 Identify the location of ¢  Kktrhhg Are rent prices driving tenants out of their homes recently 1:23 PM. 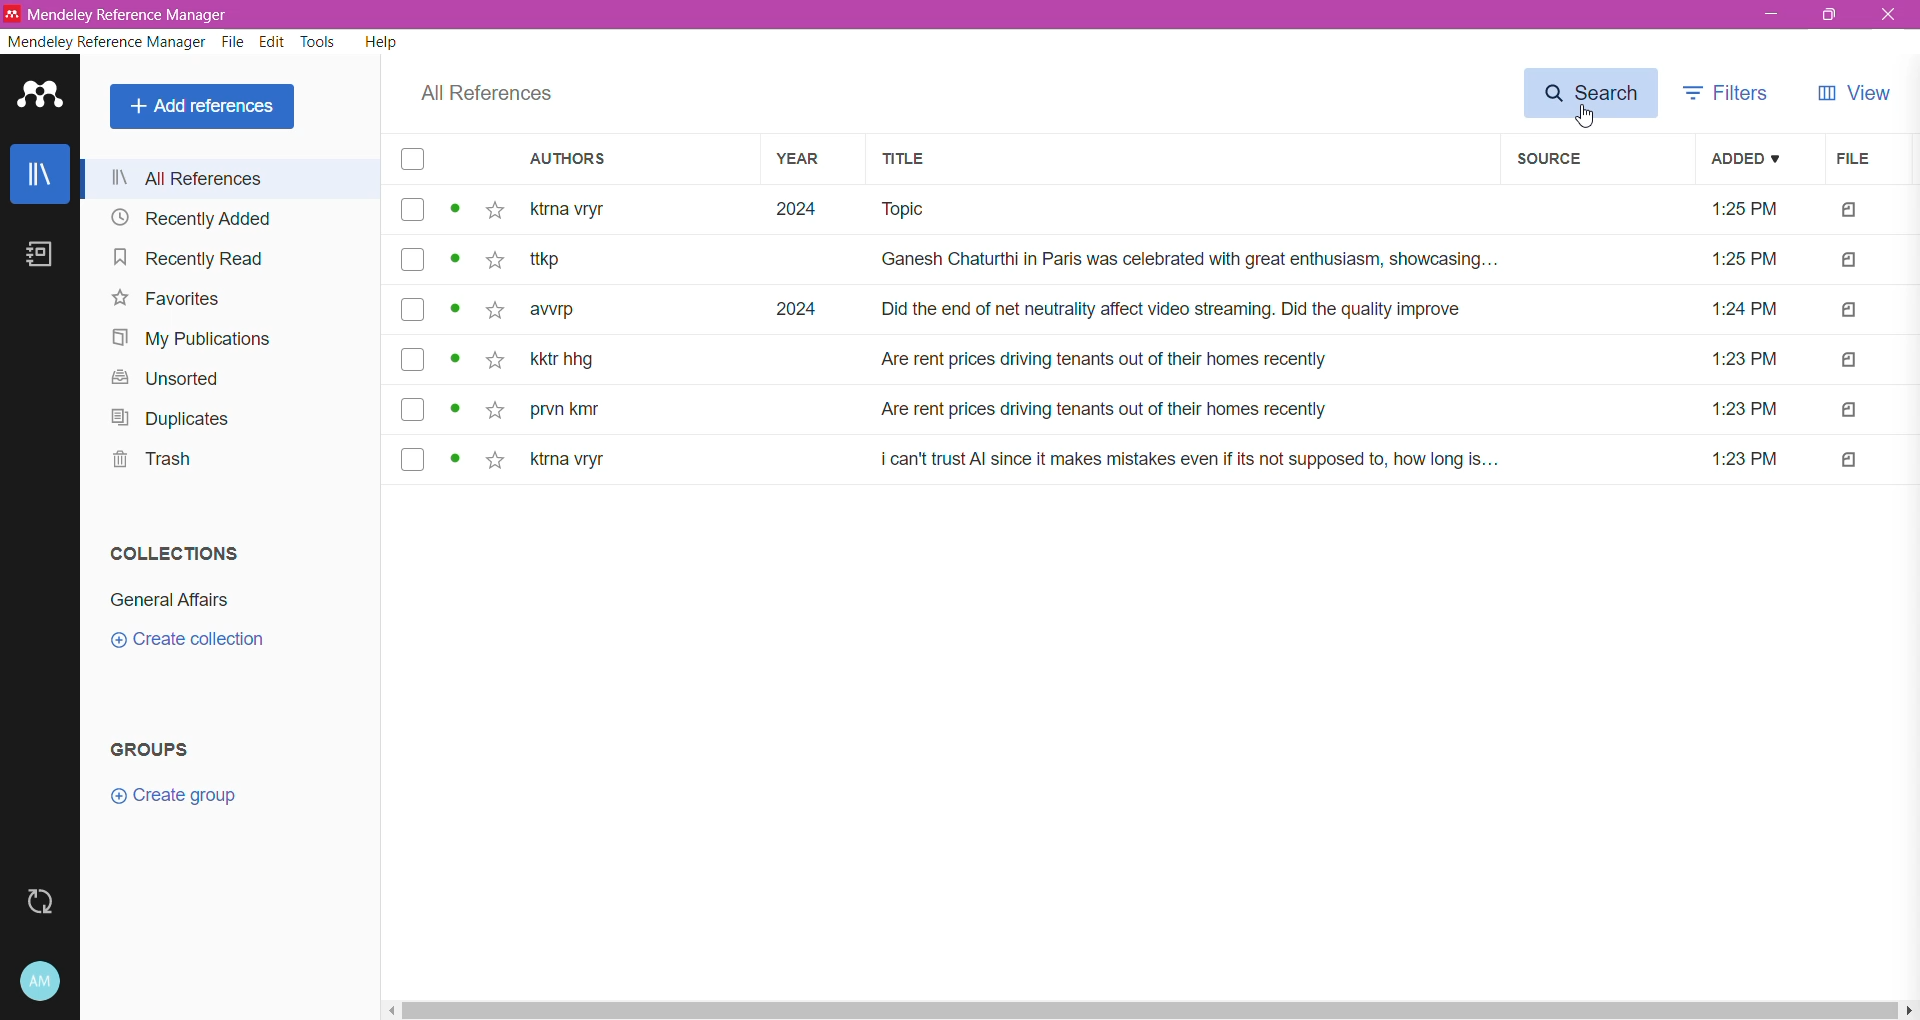
(1162, 363).